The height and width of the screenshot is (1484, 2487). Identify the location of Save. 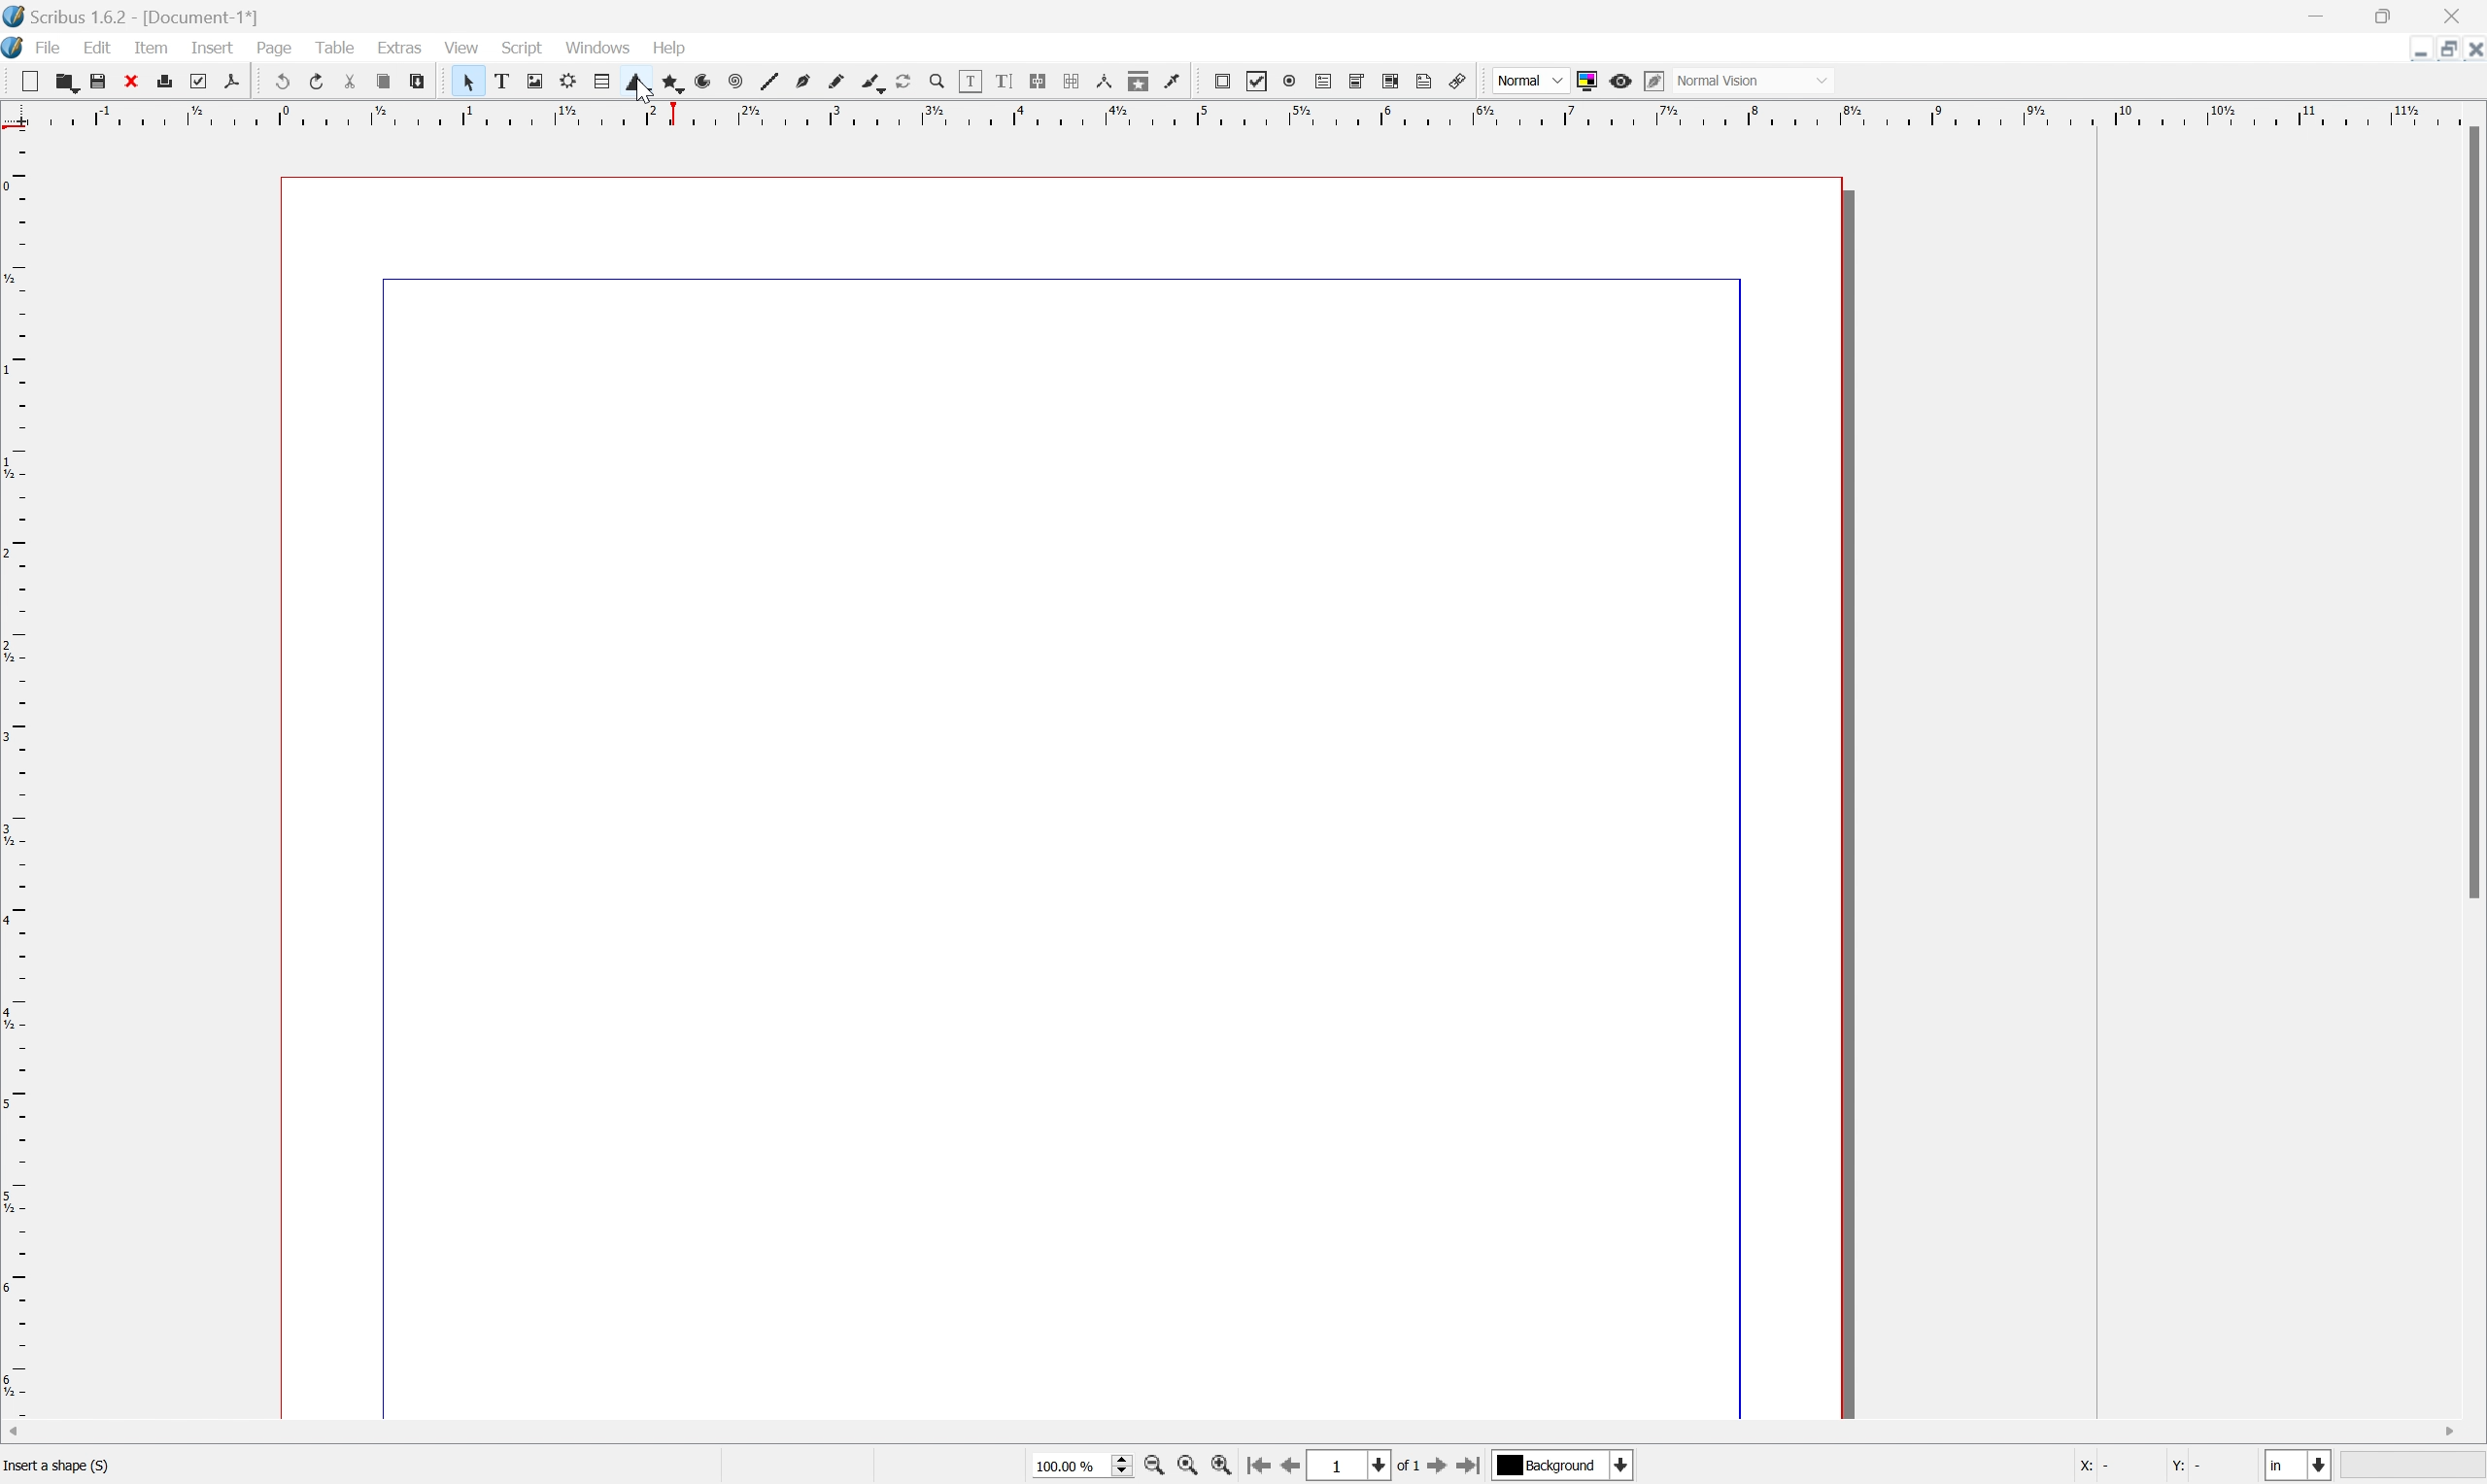
(97, 78).